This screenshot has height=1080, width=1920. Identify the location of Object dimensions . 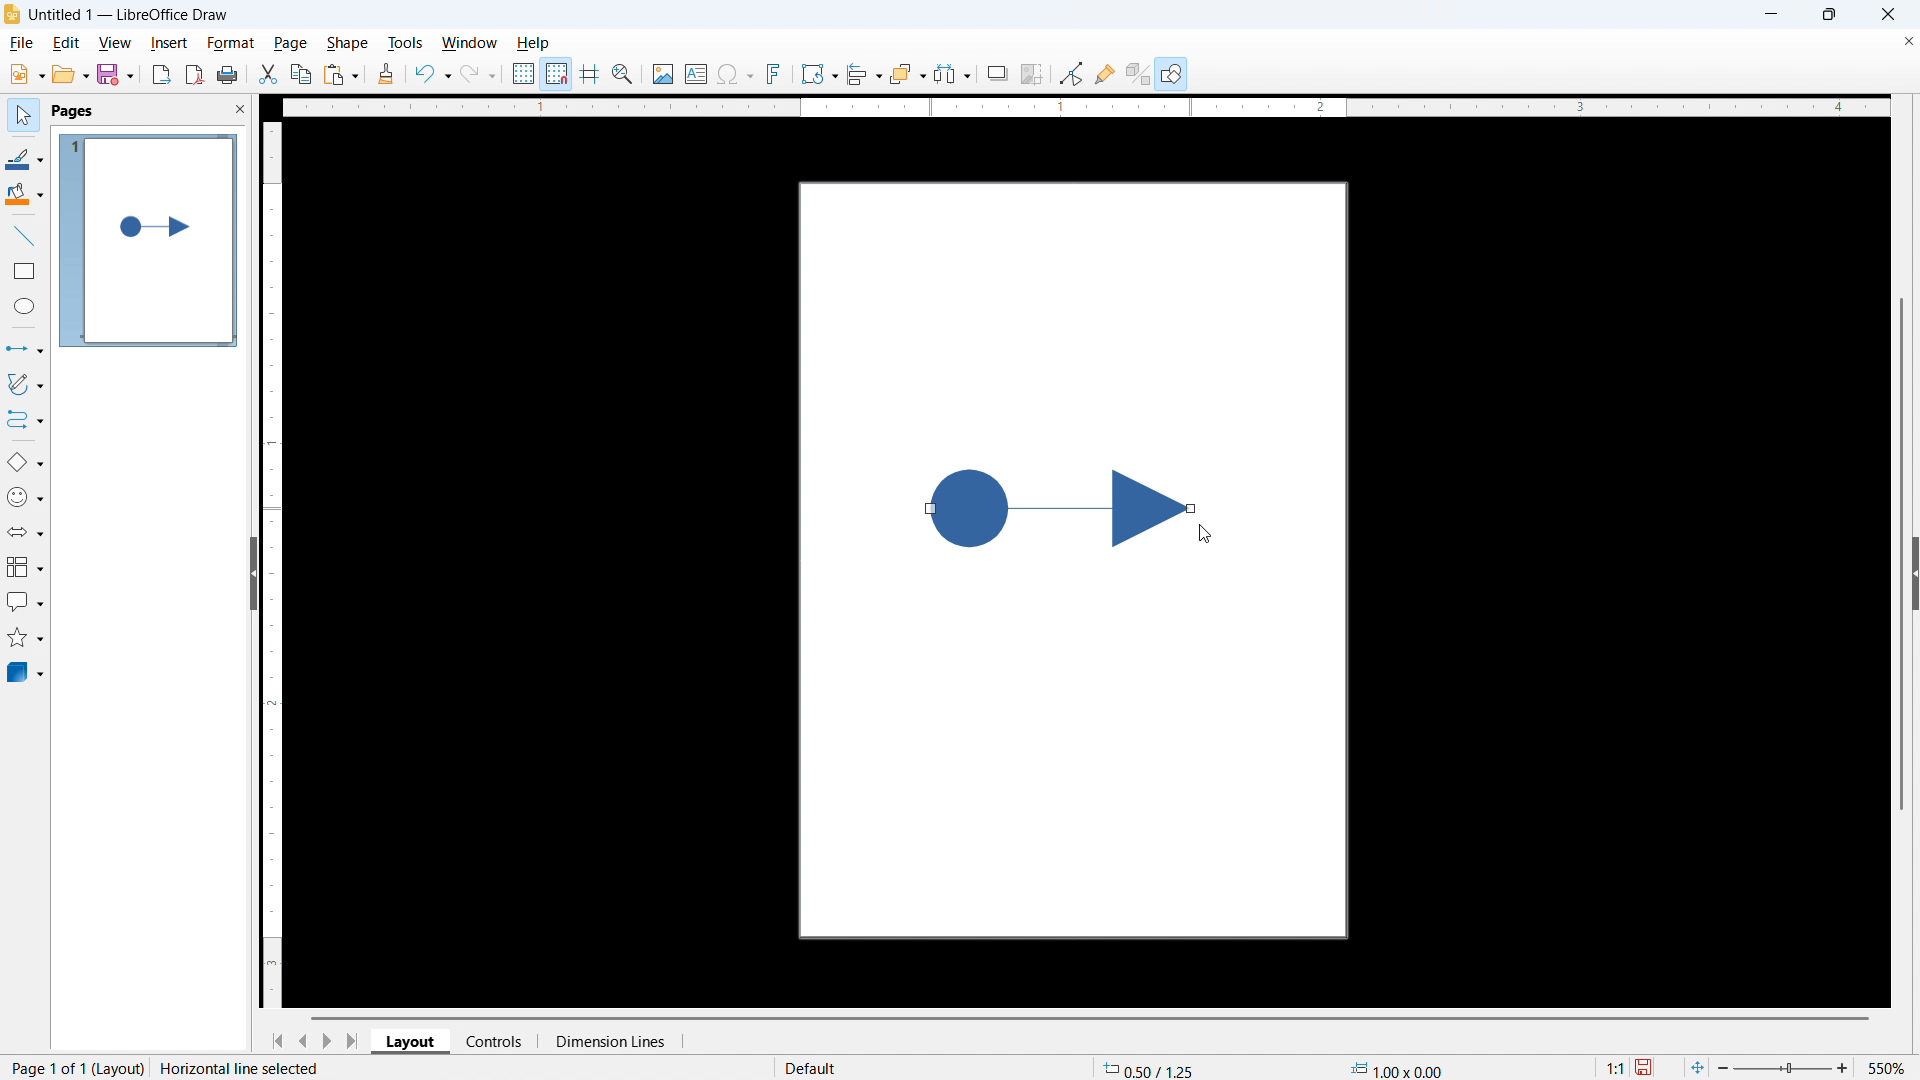
(1397, 1068).